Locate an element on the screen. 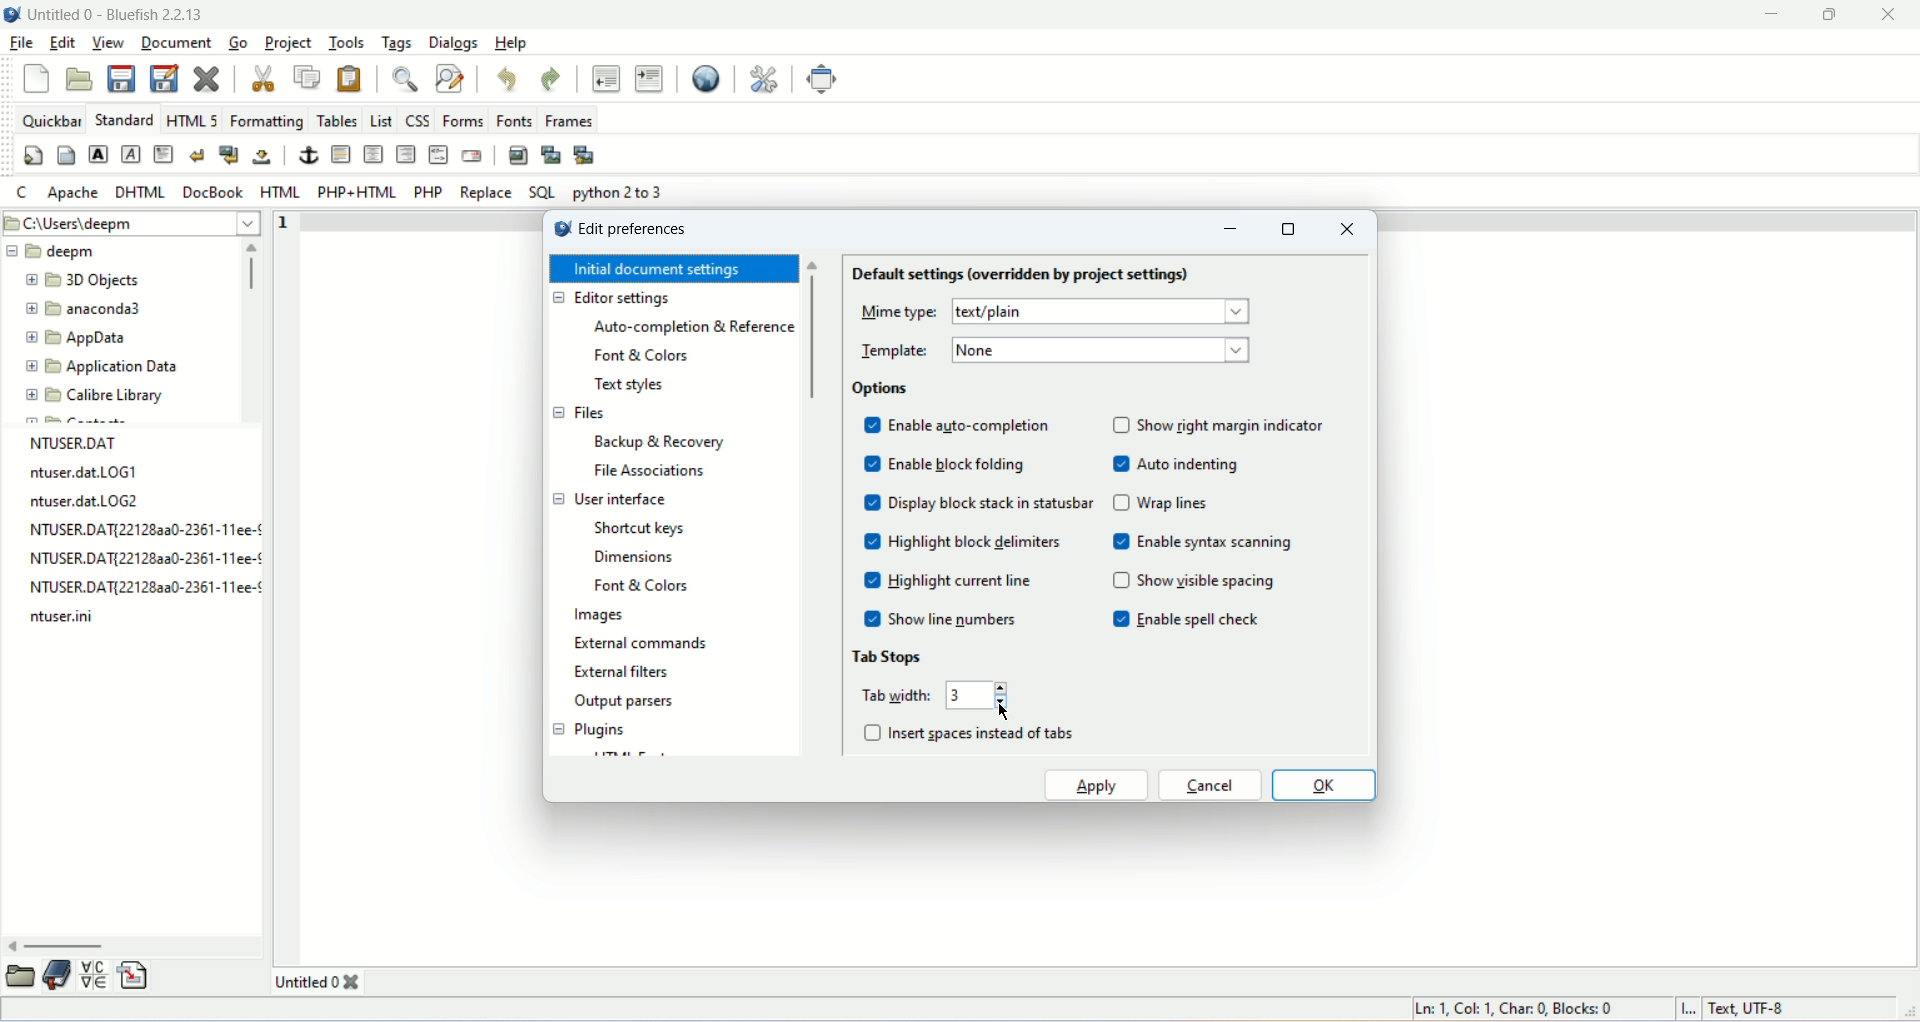 This screenshot has height=1022, width=1920. HTML 5 is located at coordinates (194, 120).